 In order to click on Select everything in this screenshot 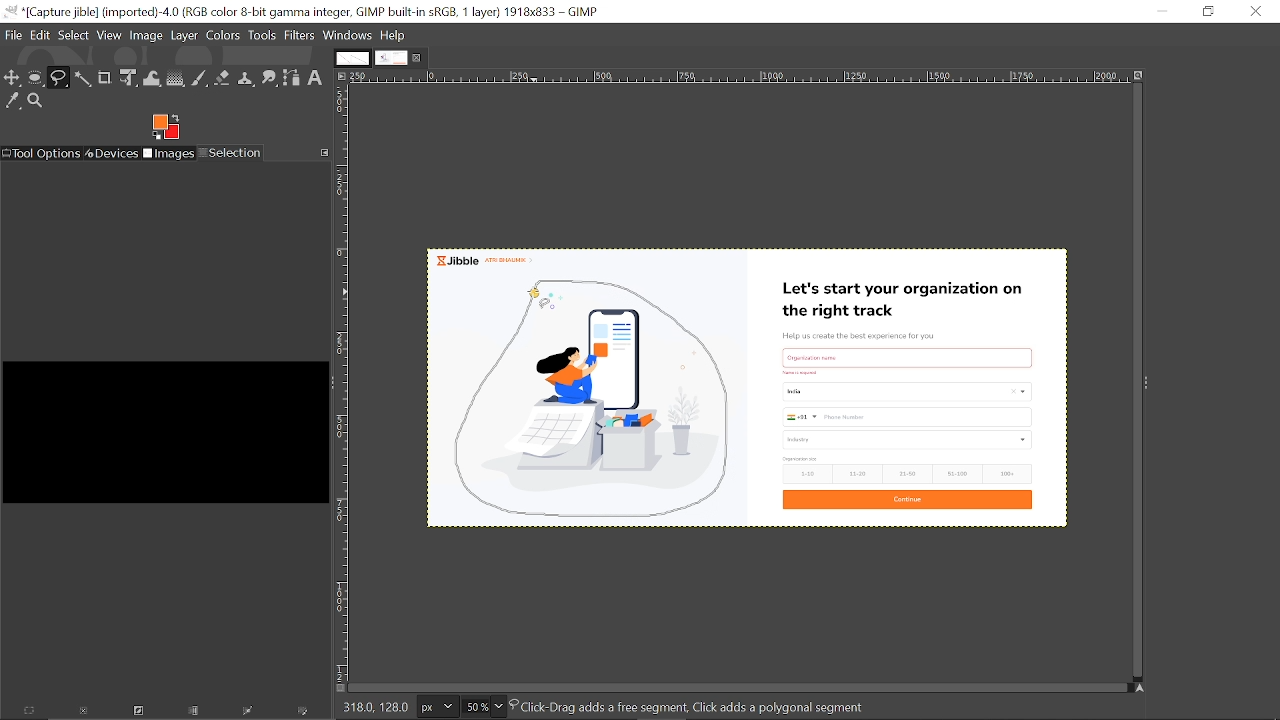, I will do `click(30, 712)`.